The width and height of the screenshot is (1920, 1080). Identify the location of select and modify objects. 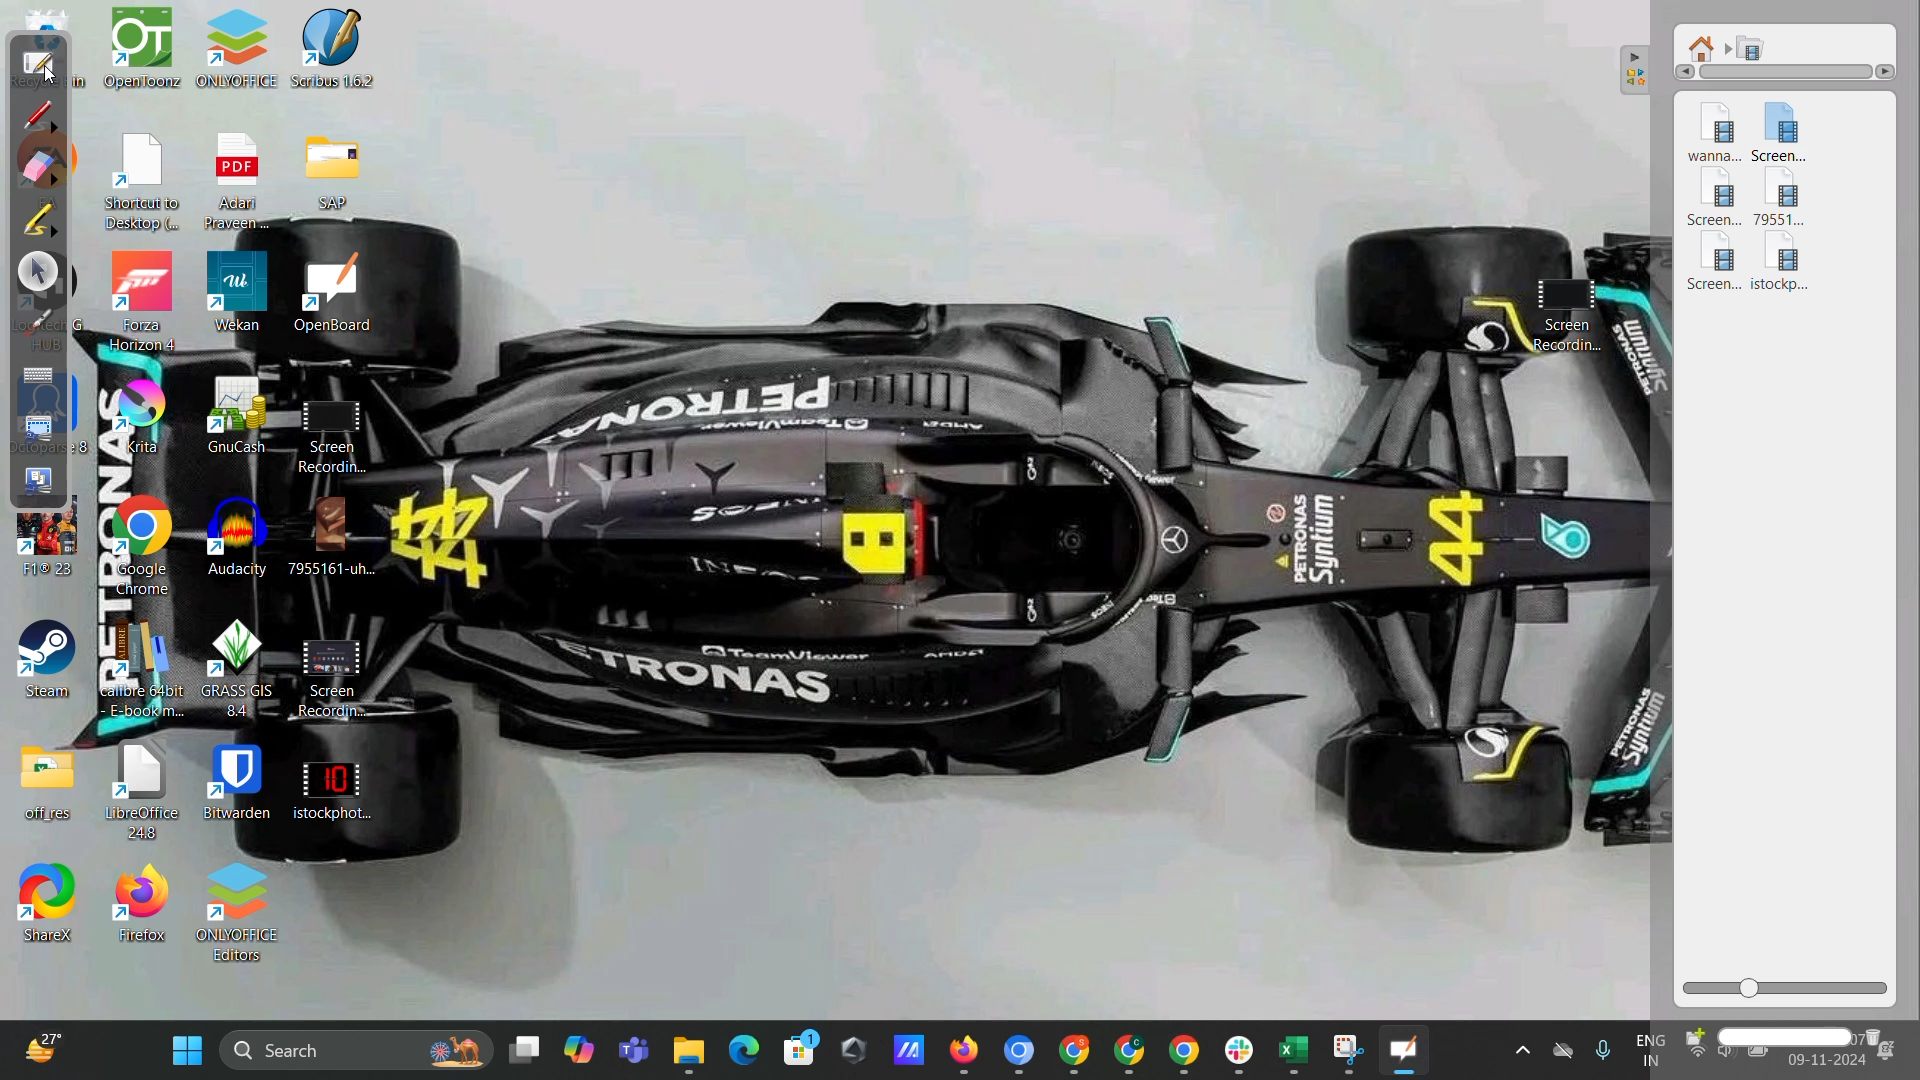
(36, 272).